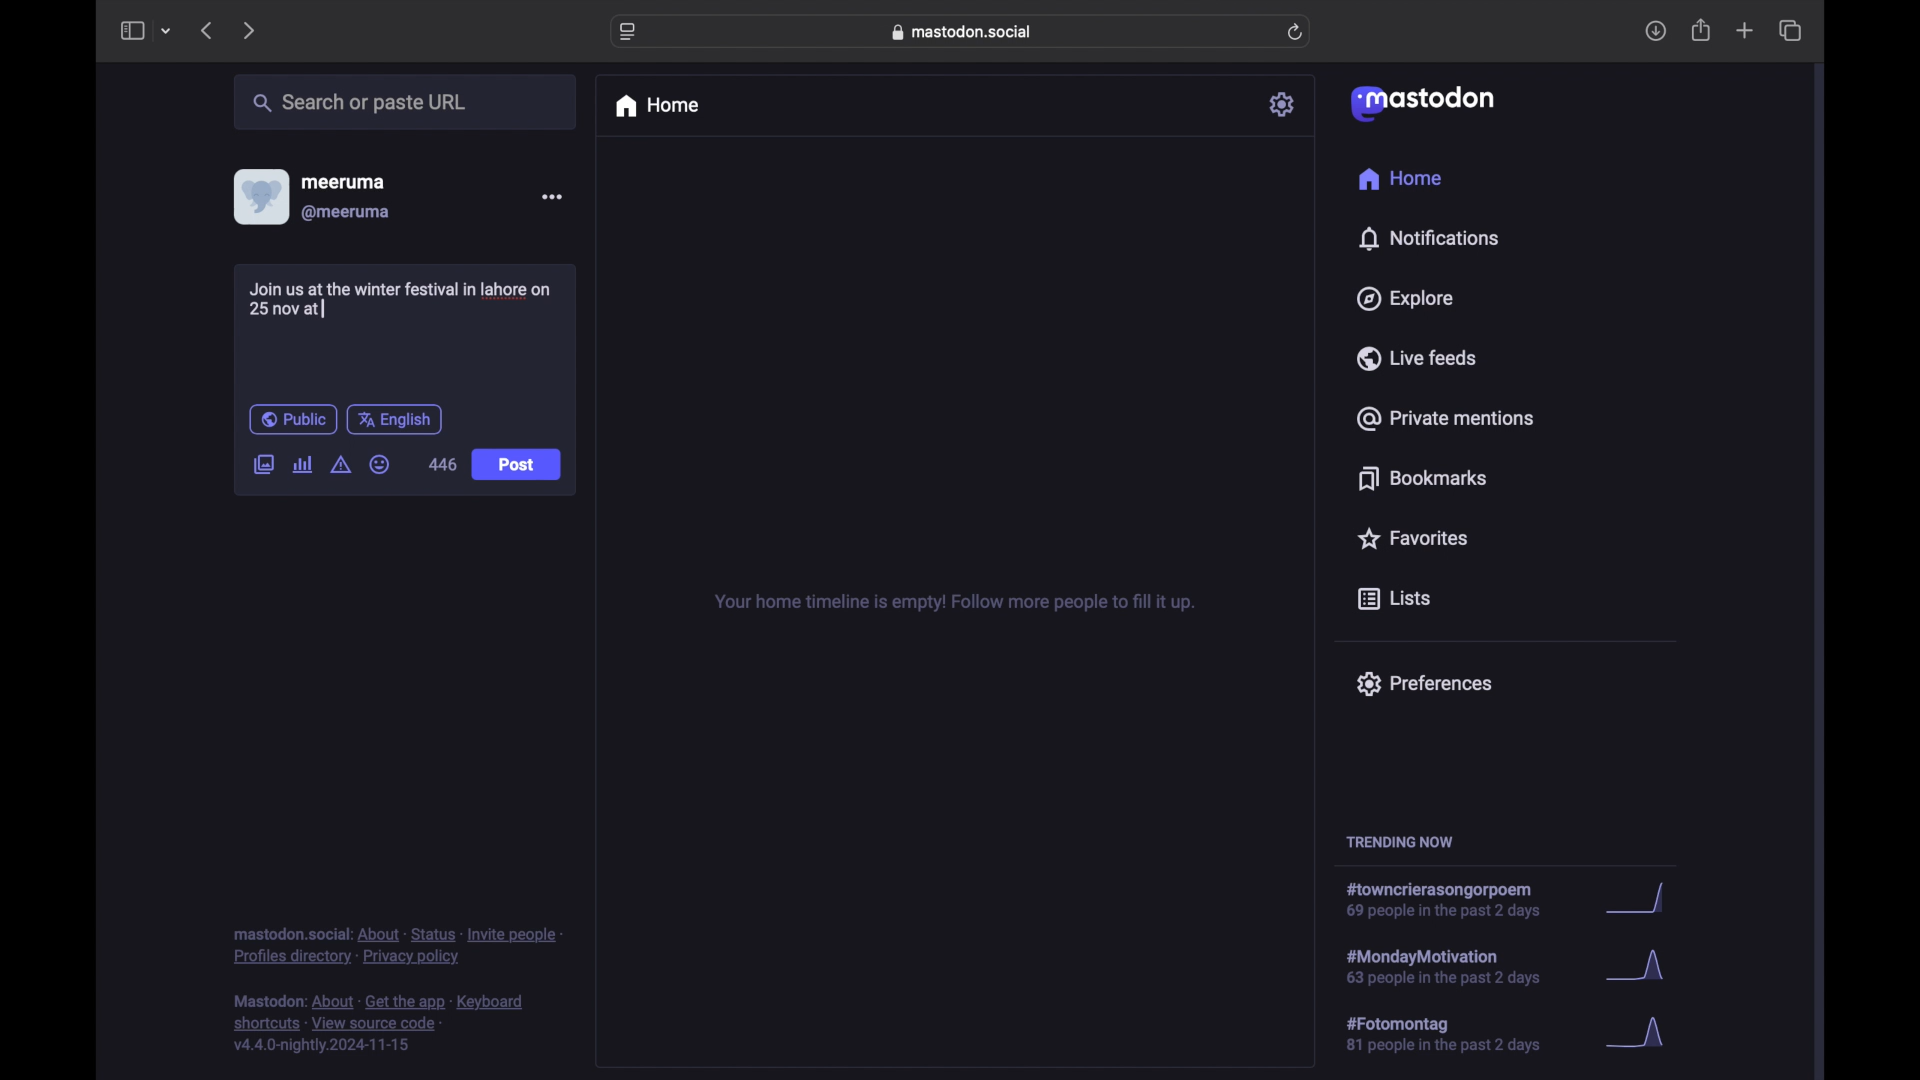 This screenshot has width=1920, height=1080. I want to click on text cursor, so click(324, 307).